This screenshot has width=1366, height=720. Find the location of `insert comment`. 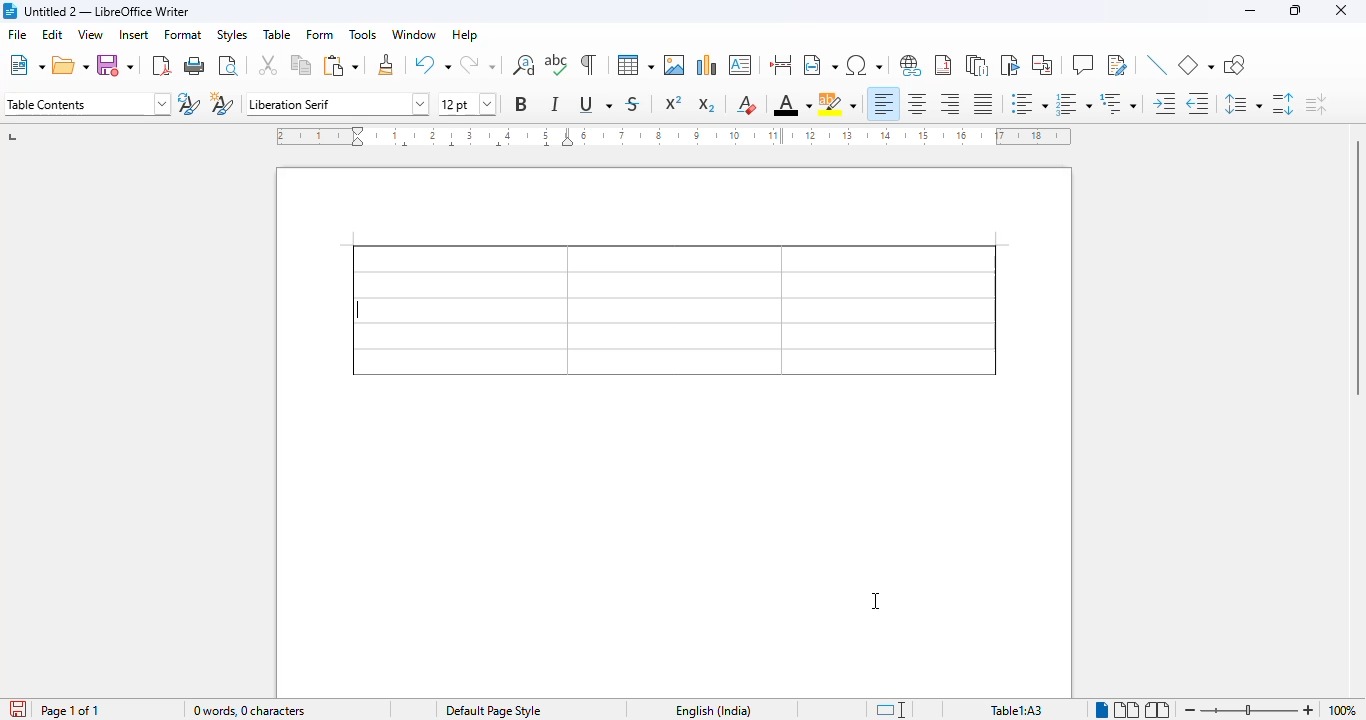

insert comment is located at coordinates (1083, 65).